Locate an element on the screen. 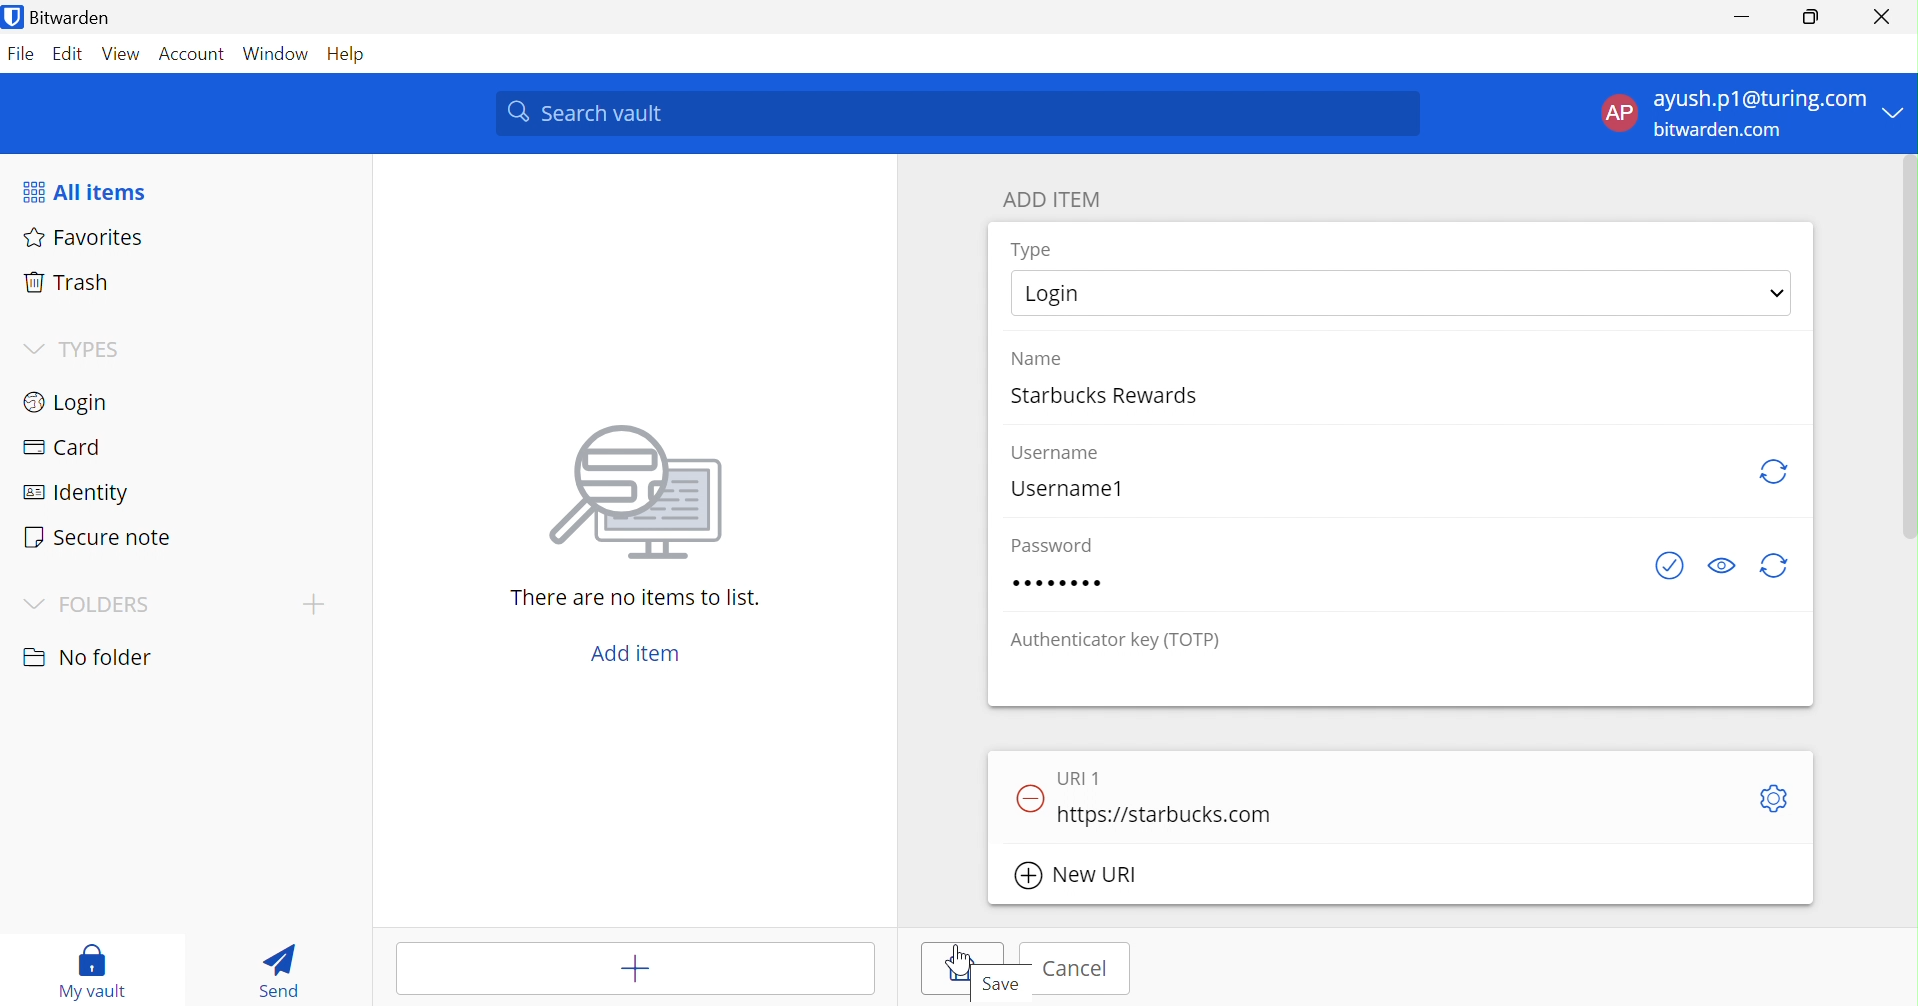 The height and width of the screenshot is (1006, 1918). Save is located at coordinates (1004, 985).